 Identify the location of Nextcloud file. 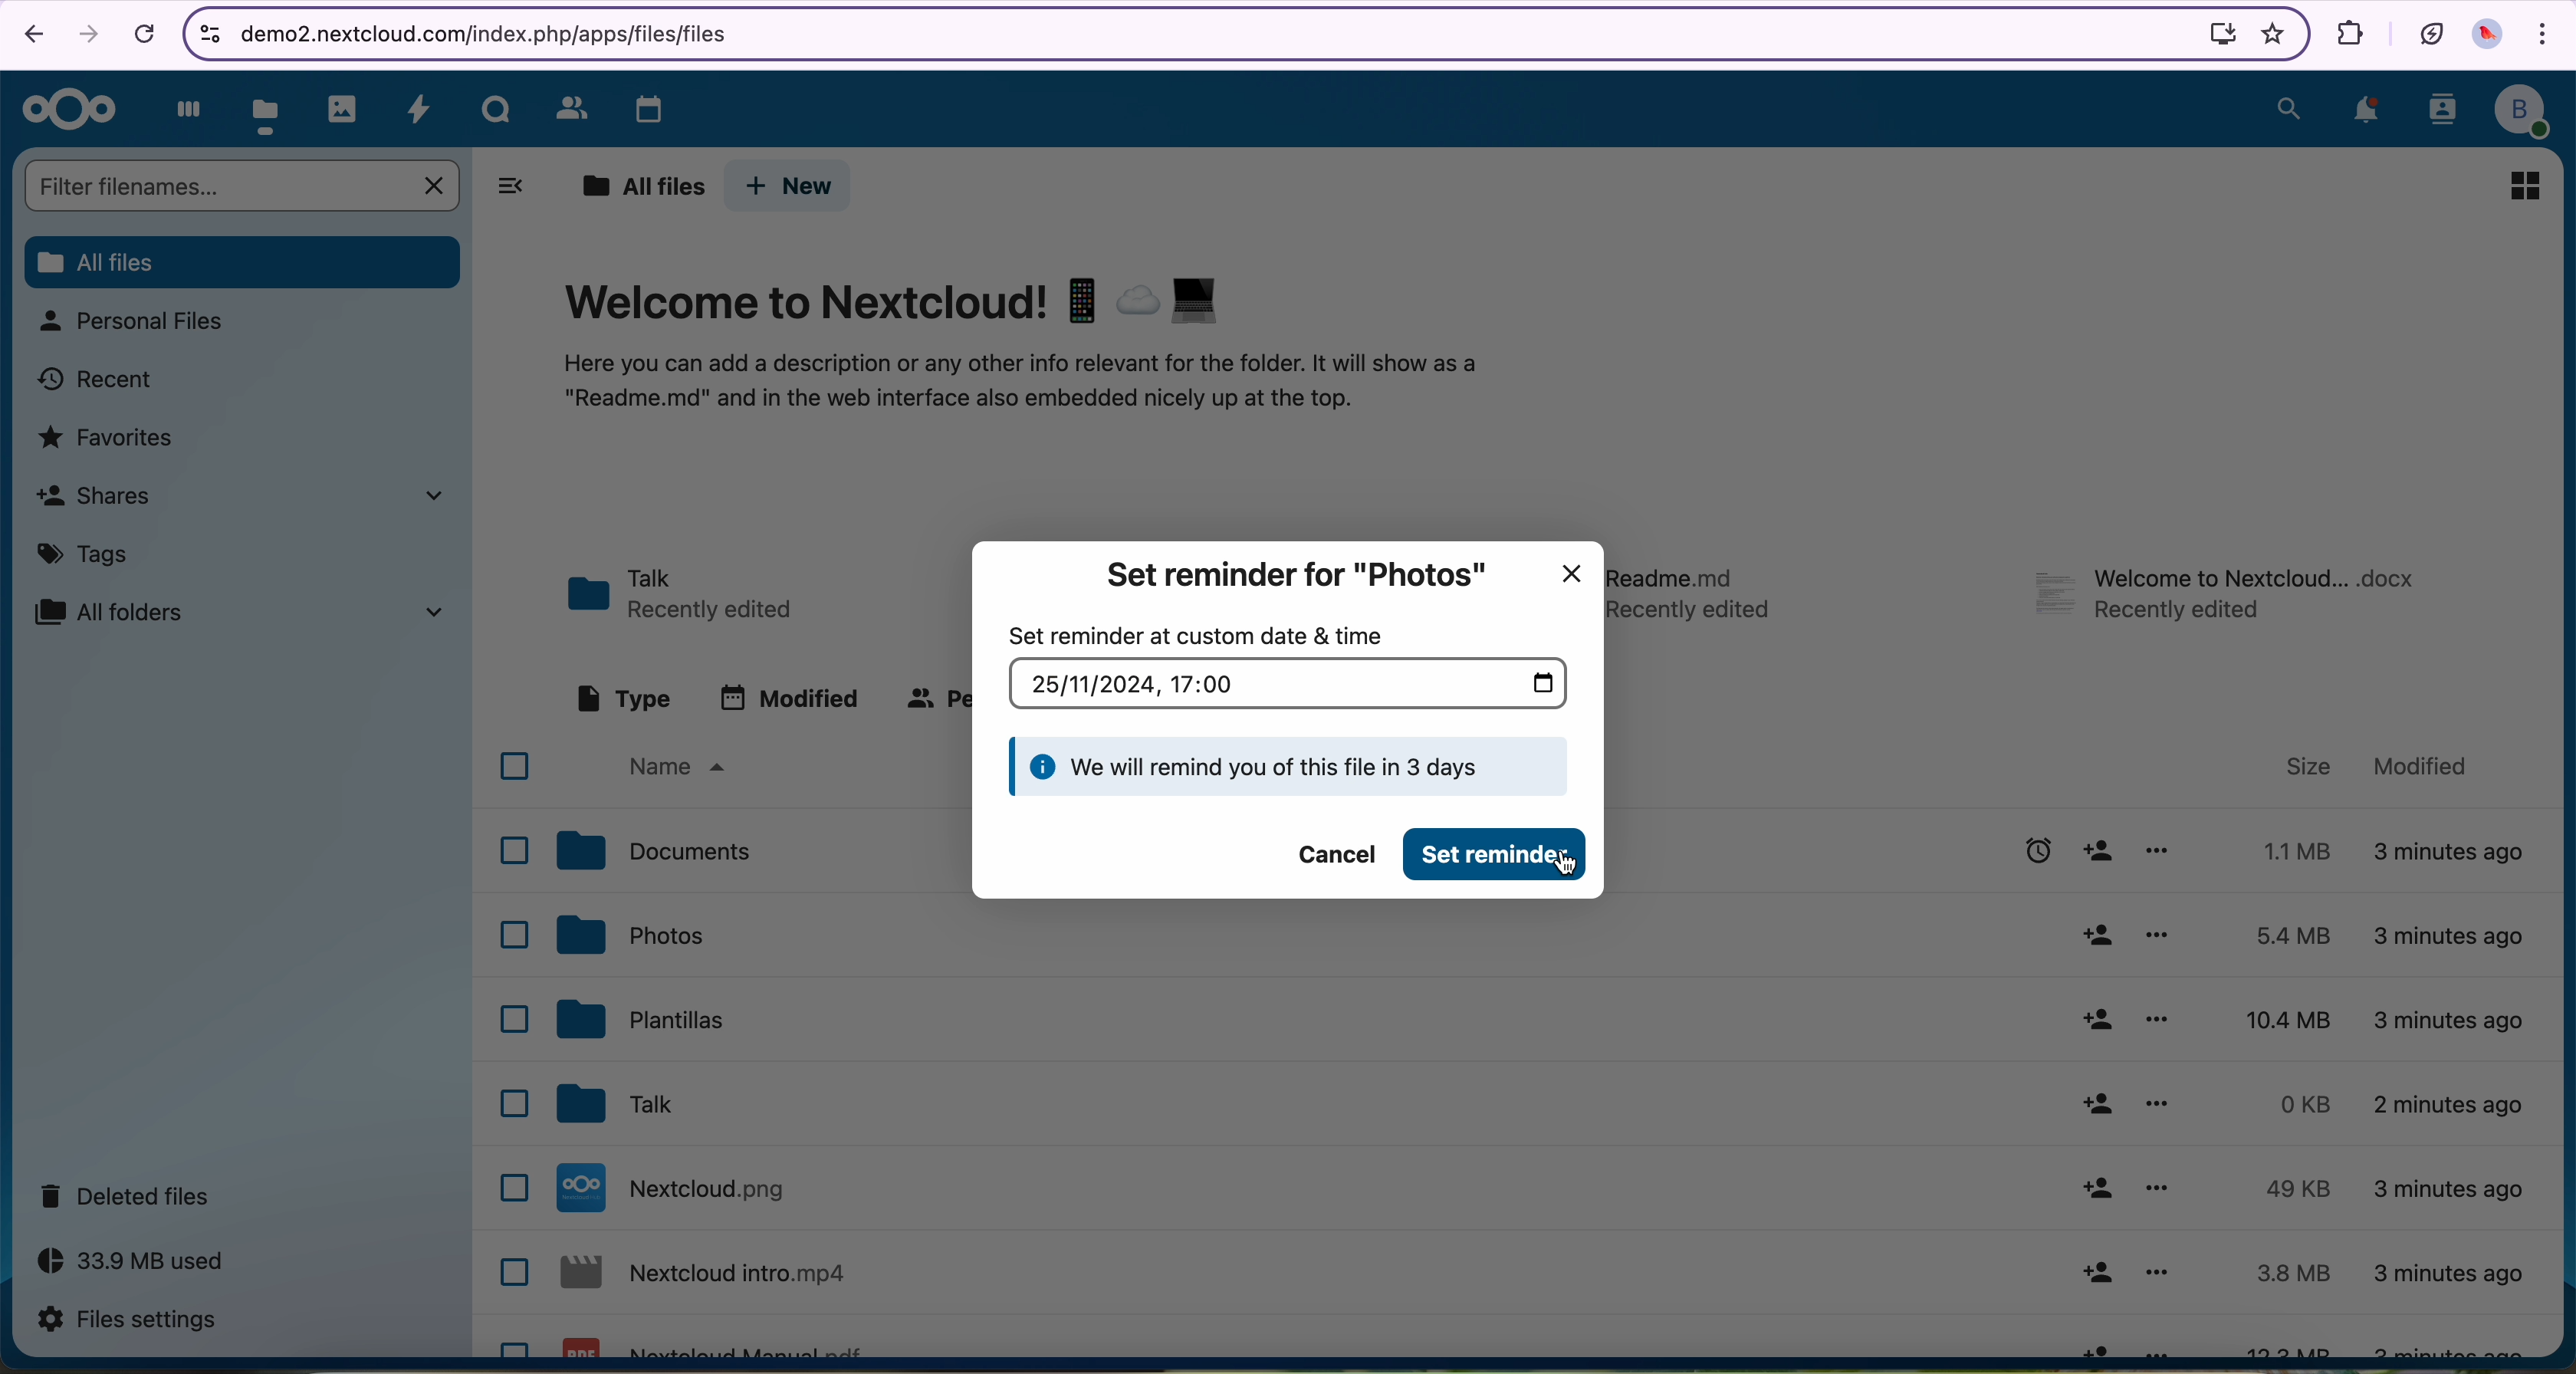
(684, 1188).